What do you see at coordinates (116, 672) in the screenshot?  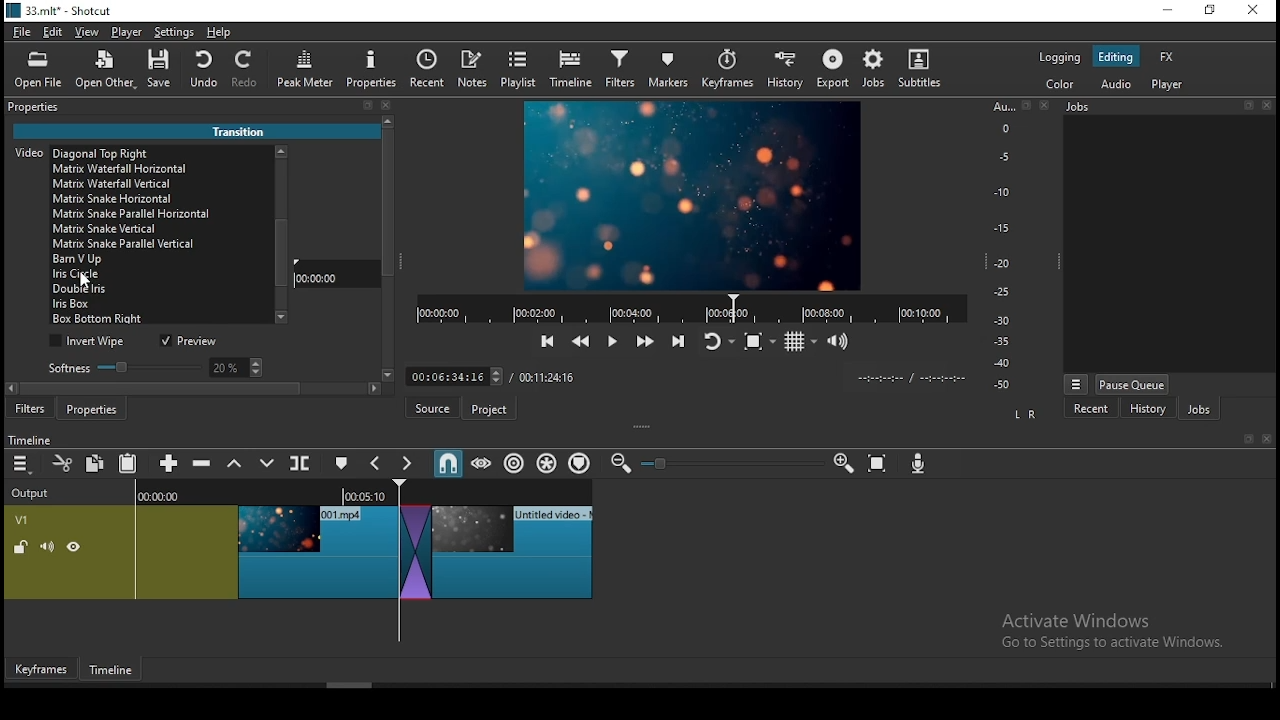 I see `Timeframe` at bounding box center [116, 672].